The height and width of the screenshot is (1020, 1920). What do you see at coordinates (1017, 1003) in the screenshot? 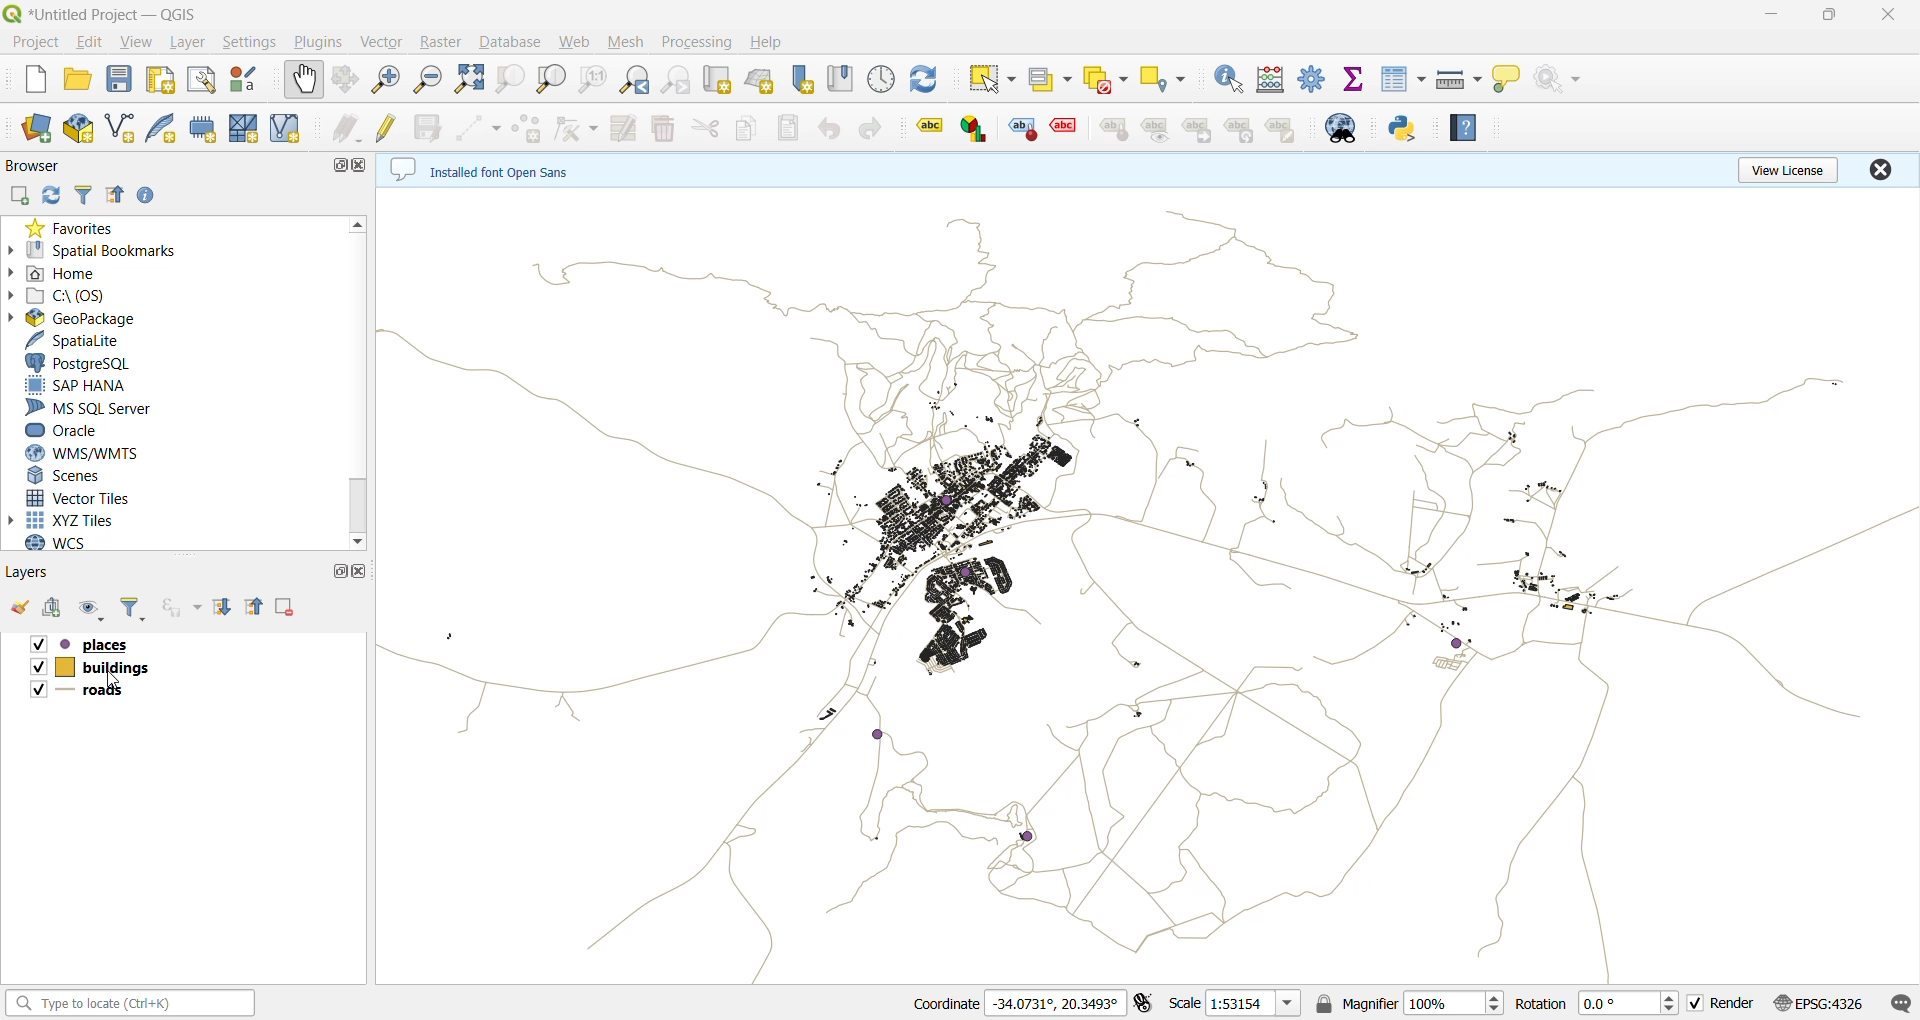
I see `coordinates` at bounding box center [1017, 1003].